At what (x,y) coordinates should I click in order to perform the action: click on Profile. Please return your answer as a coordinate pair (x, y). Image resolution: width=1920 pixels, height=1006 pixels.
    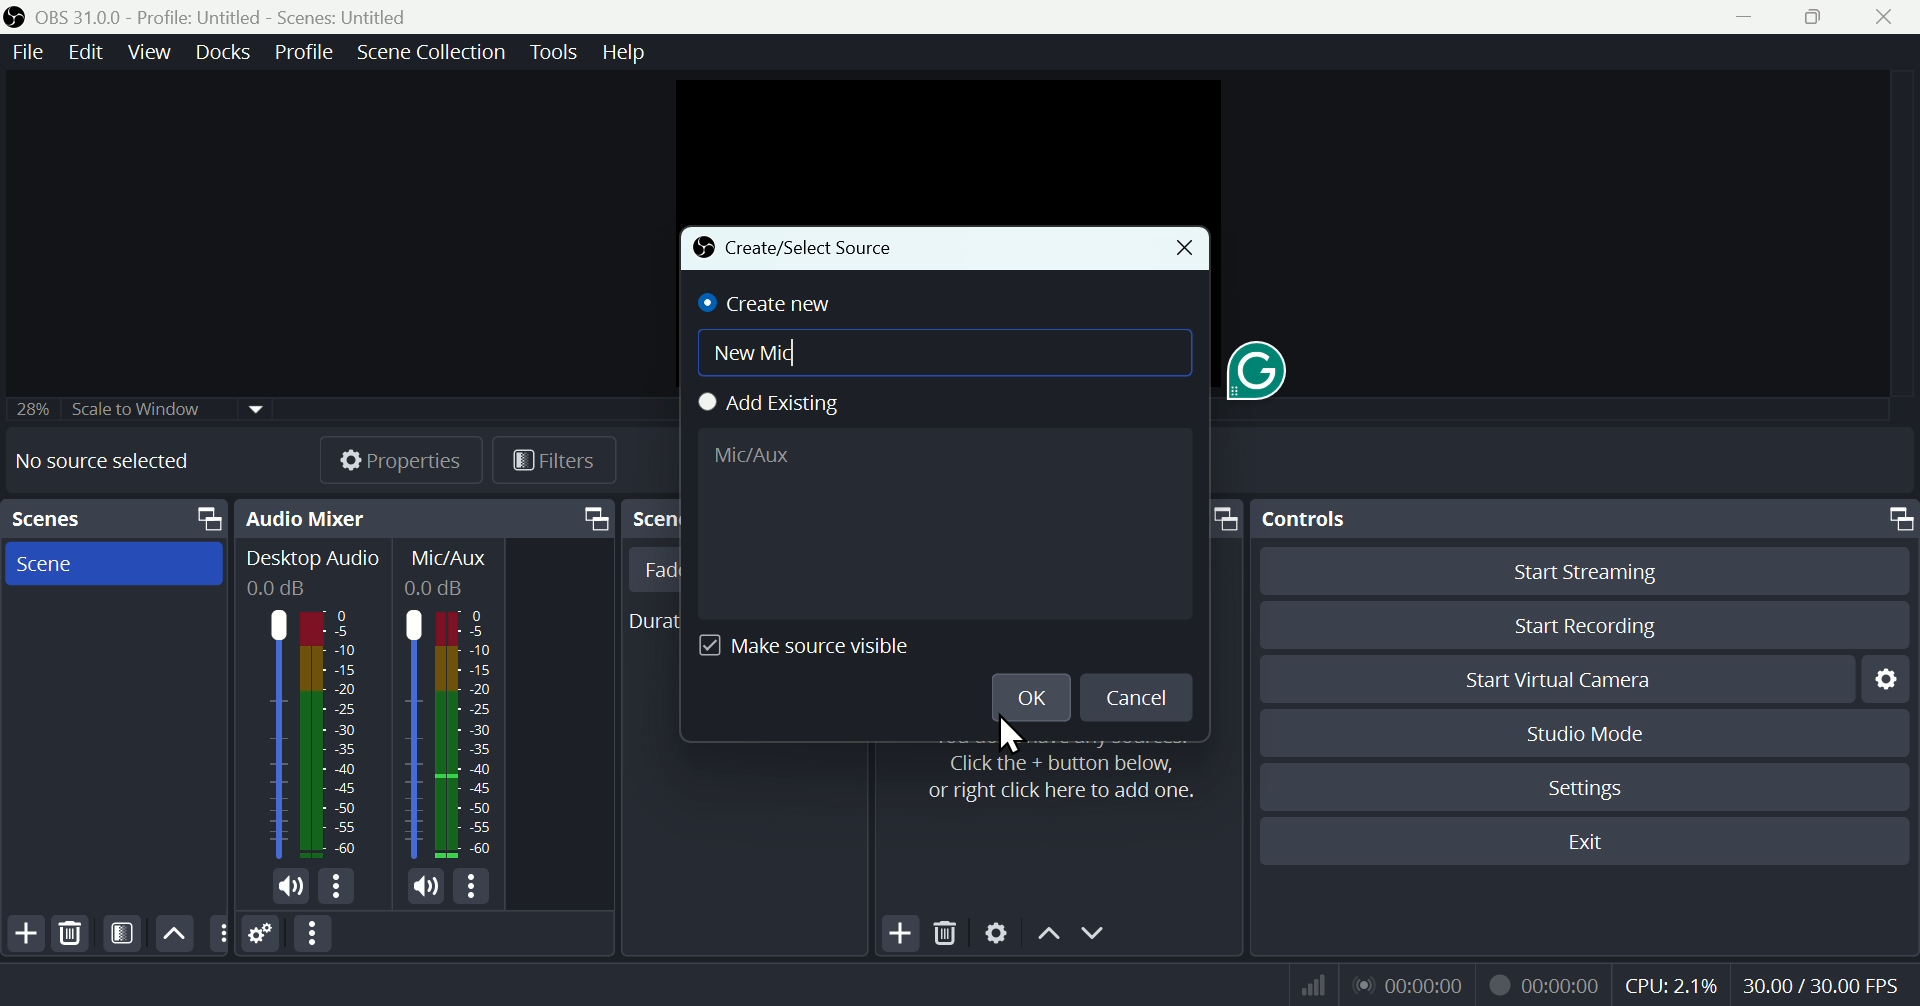
    Looking at the image, I should click on (304, 52).